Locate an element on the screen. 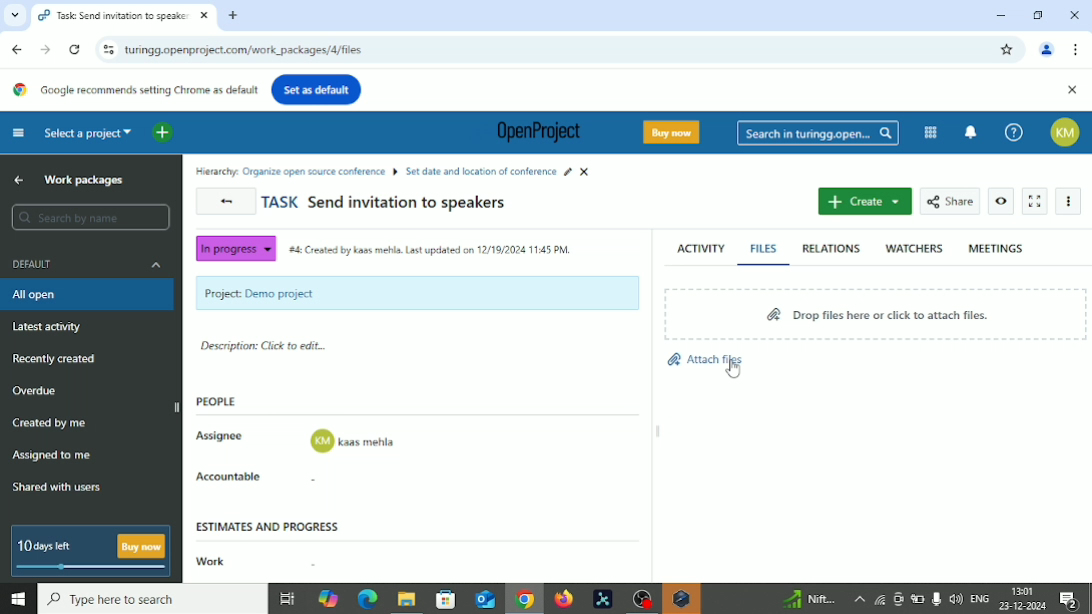 The width and height of the screenshot is (1092, 614). Warning is located at coordinates (681, 599).